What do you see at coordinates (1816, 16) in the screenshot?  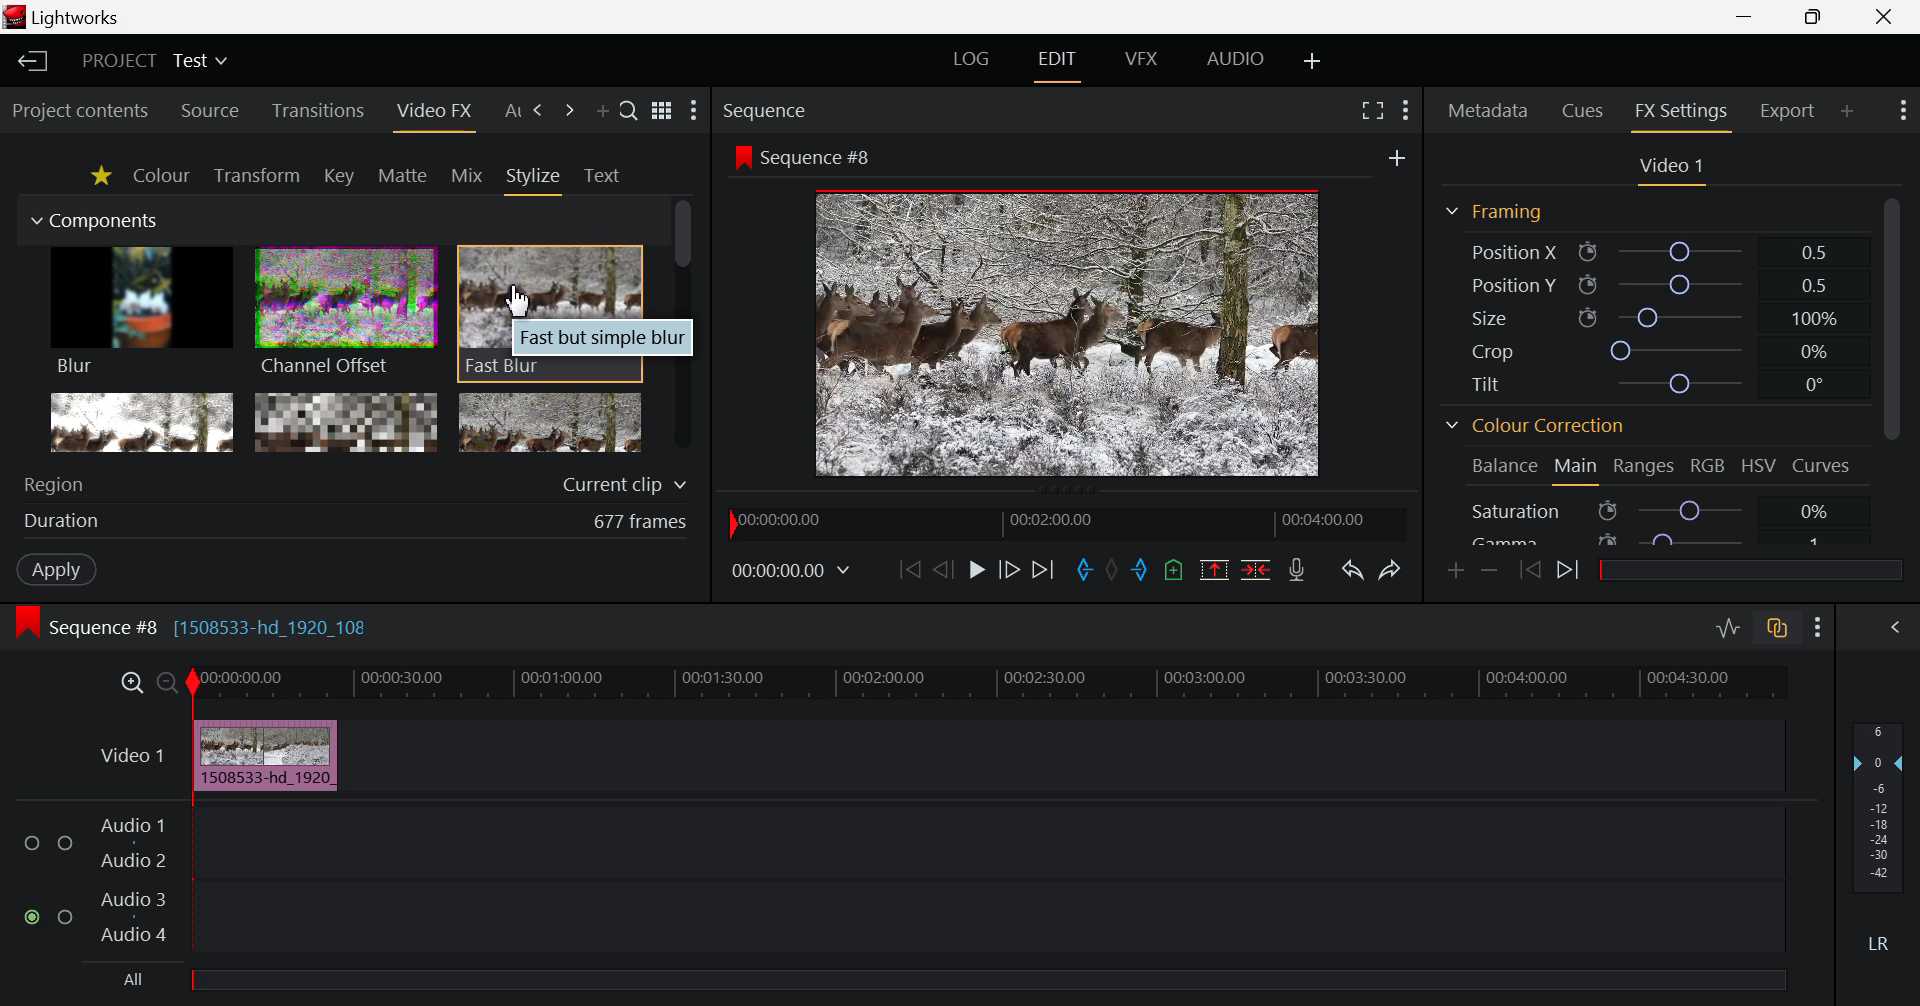 I see `Minimize` at bounding box center [1816, 16].